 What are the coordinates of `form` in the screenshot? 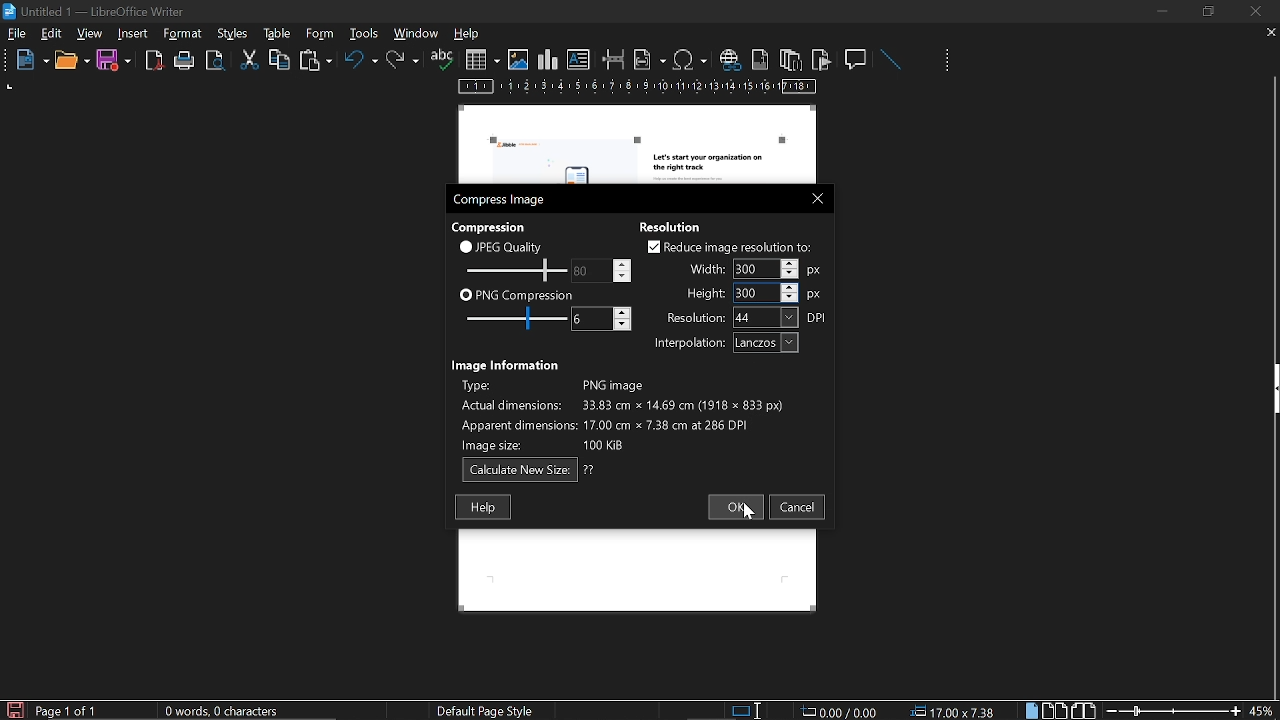 It's located at (366, 33).